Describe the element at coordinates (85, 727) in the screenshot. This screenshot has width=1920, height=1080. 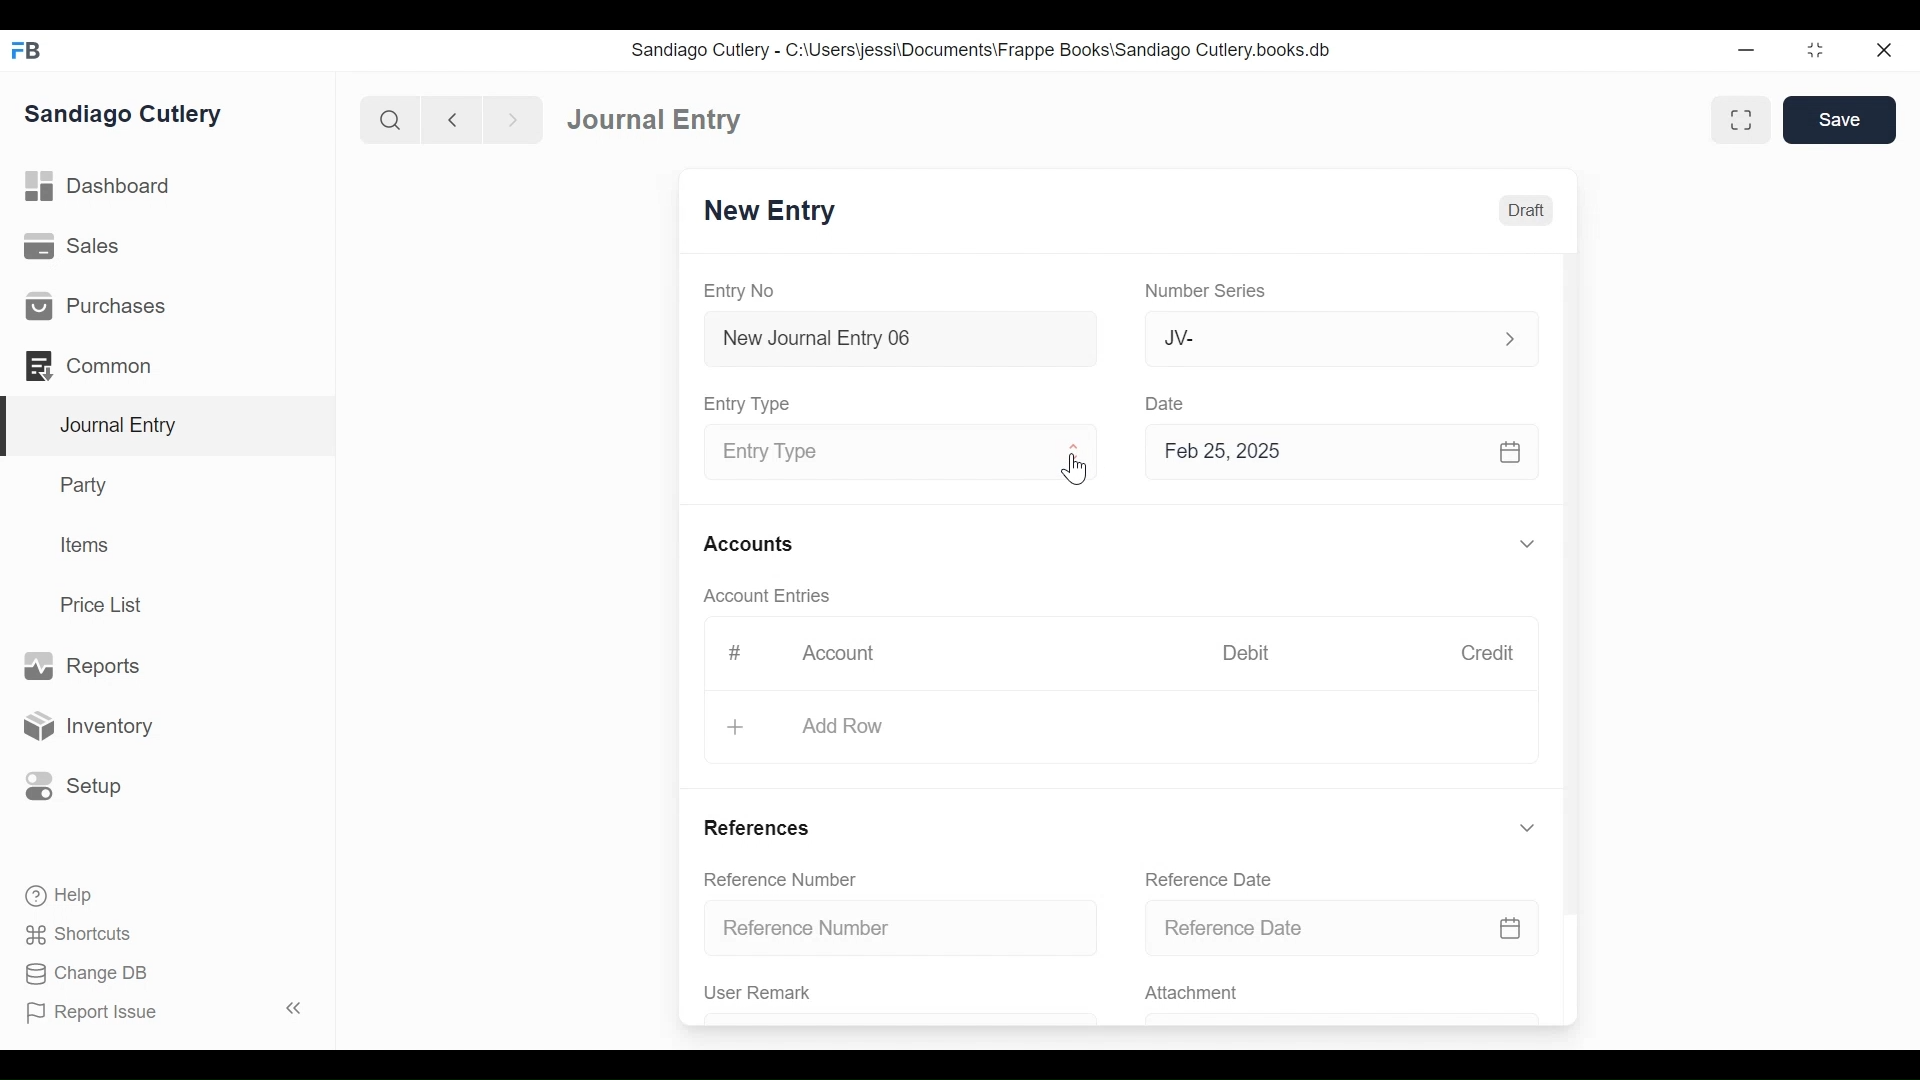
I see `Inventory` at that location.